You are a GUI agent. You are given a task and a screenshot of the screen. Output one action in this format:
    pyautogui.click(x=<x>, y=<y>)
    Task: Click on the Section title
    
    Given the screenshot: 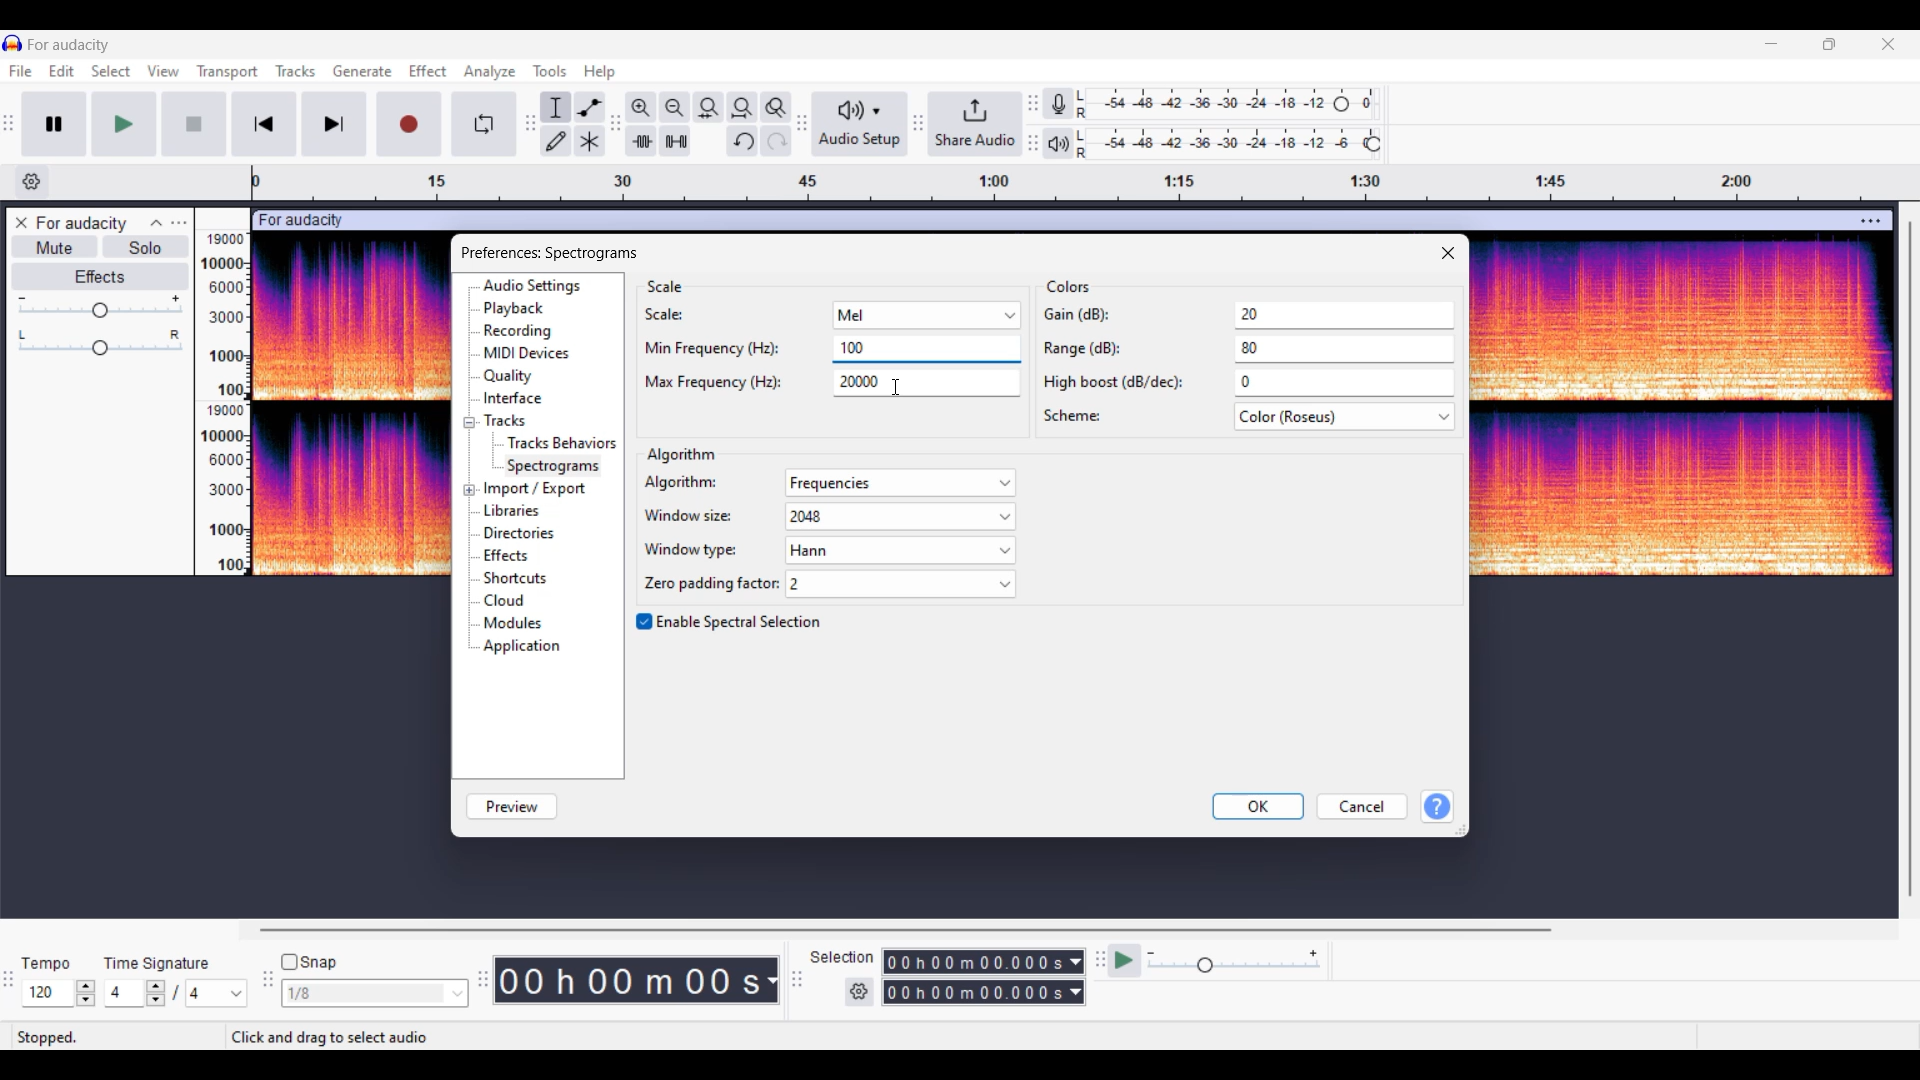 What is the action you would take?
    pyautogui.click(x=680, y=454)
    